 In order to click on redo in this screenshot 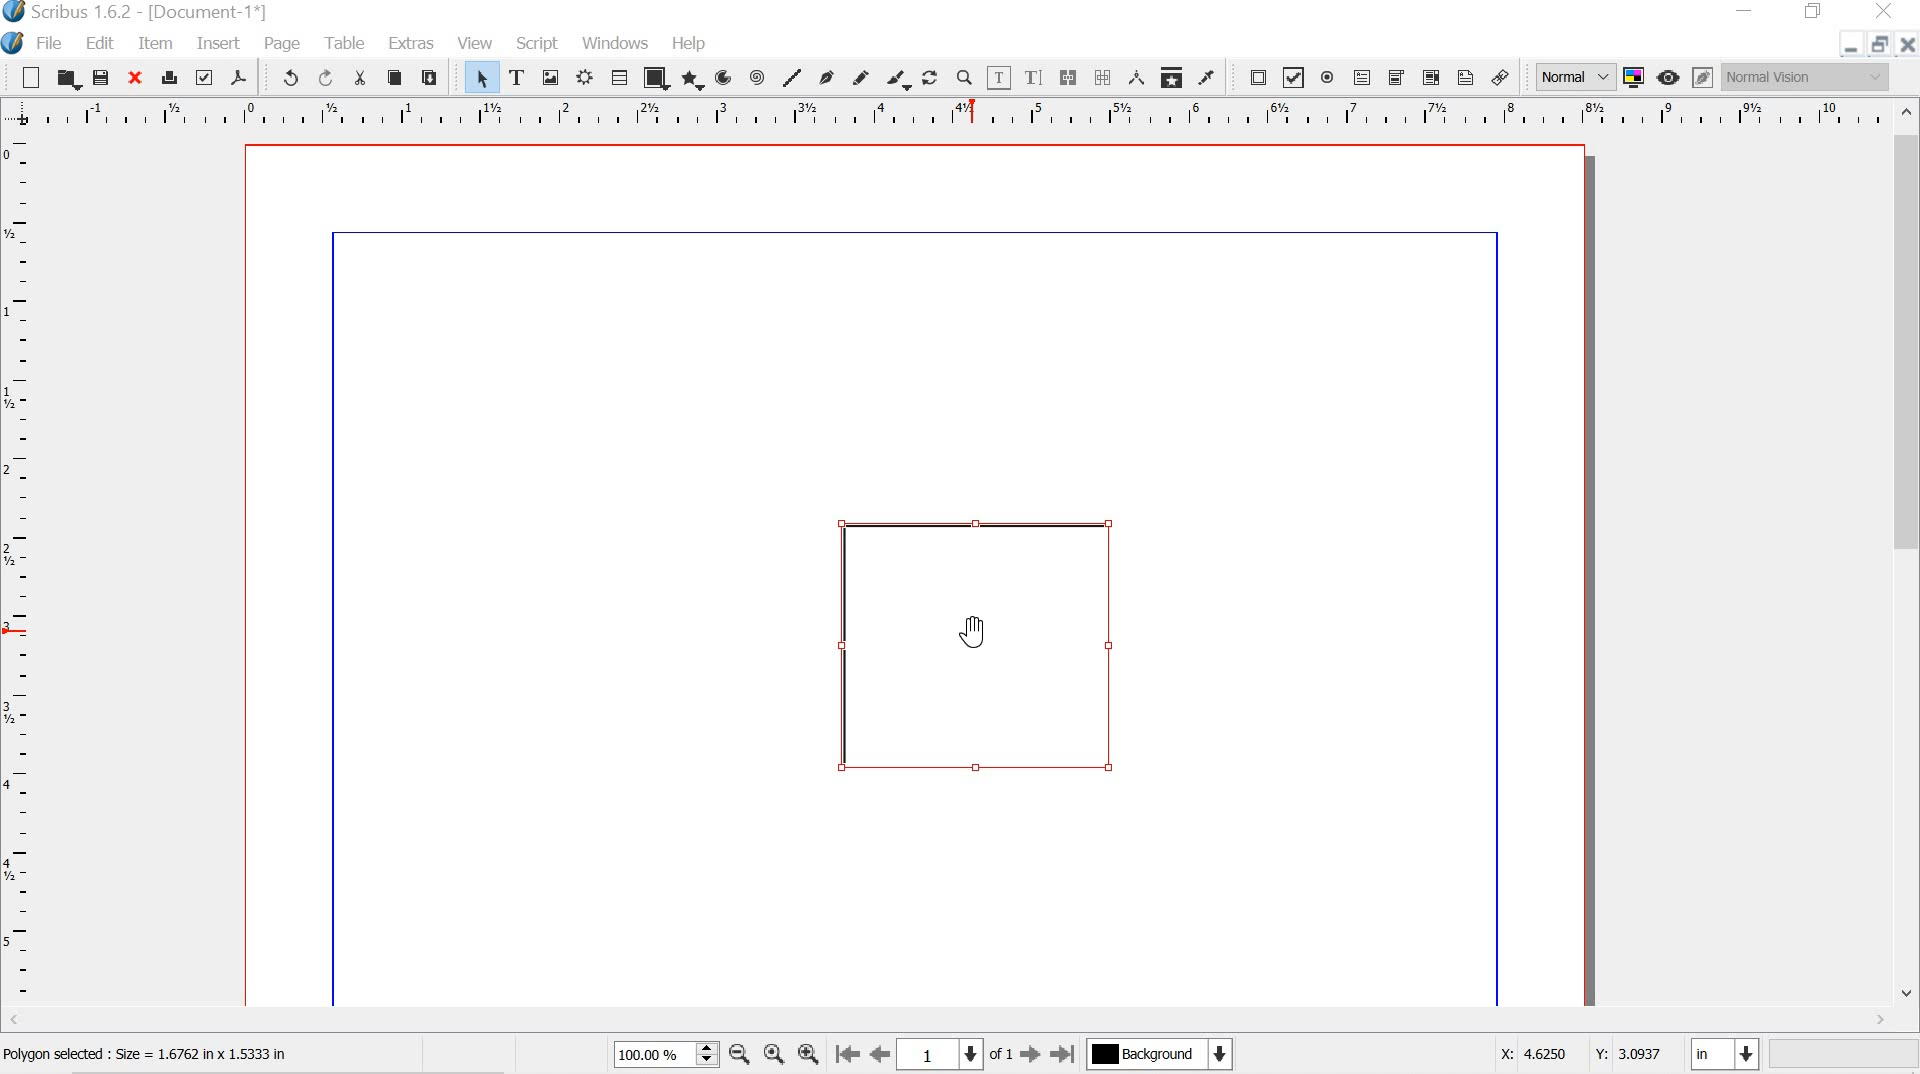, I will do `click(325, 77)`.